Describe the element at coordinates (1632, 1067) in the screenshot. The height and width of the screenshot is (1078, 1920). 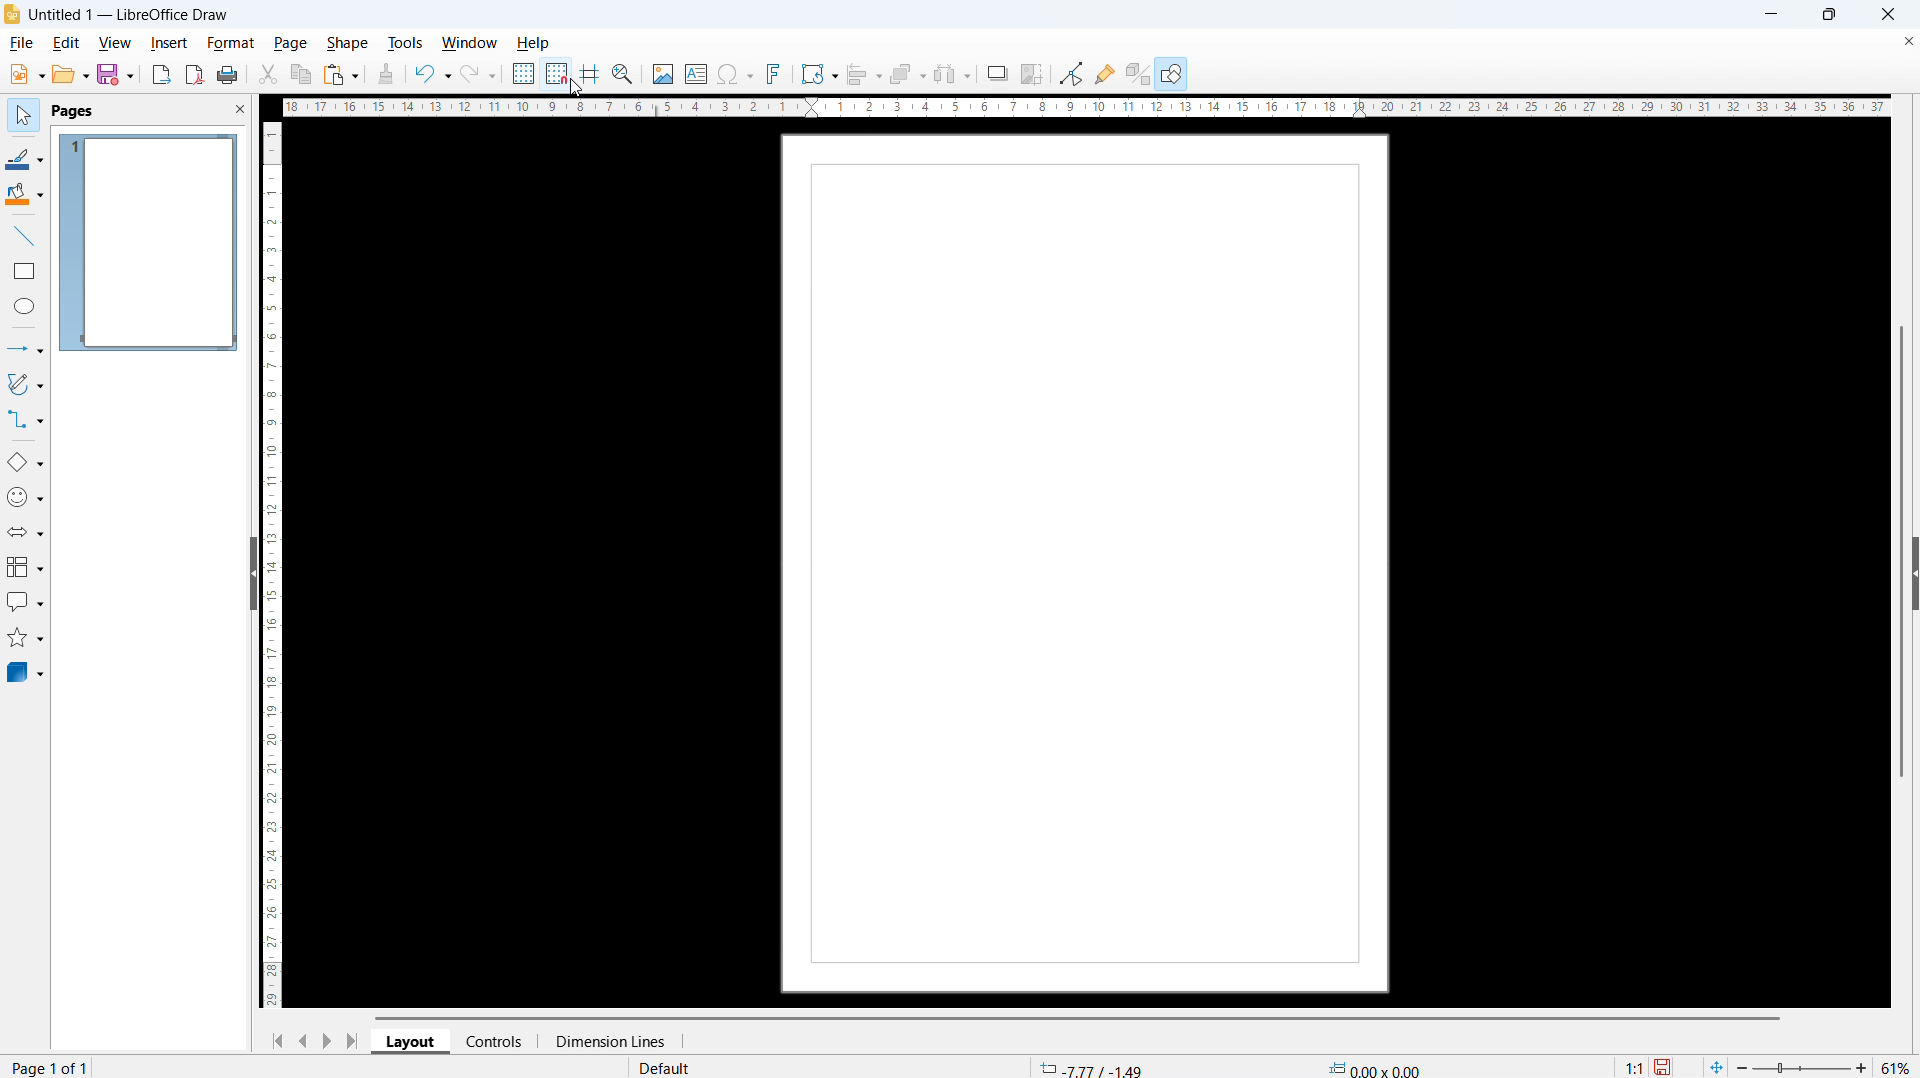
I see `Scaling factor ` at that location.